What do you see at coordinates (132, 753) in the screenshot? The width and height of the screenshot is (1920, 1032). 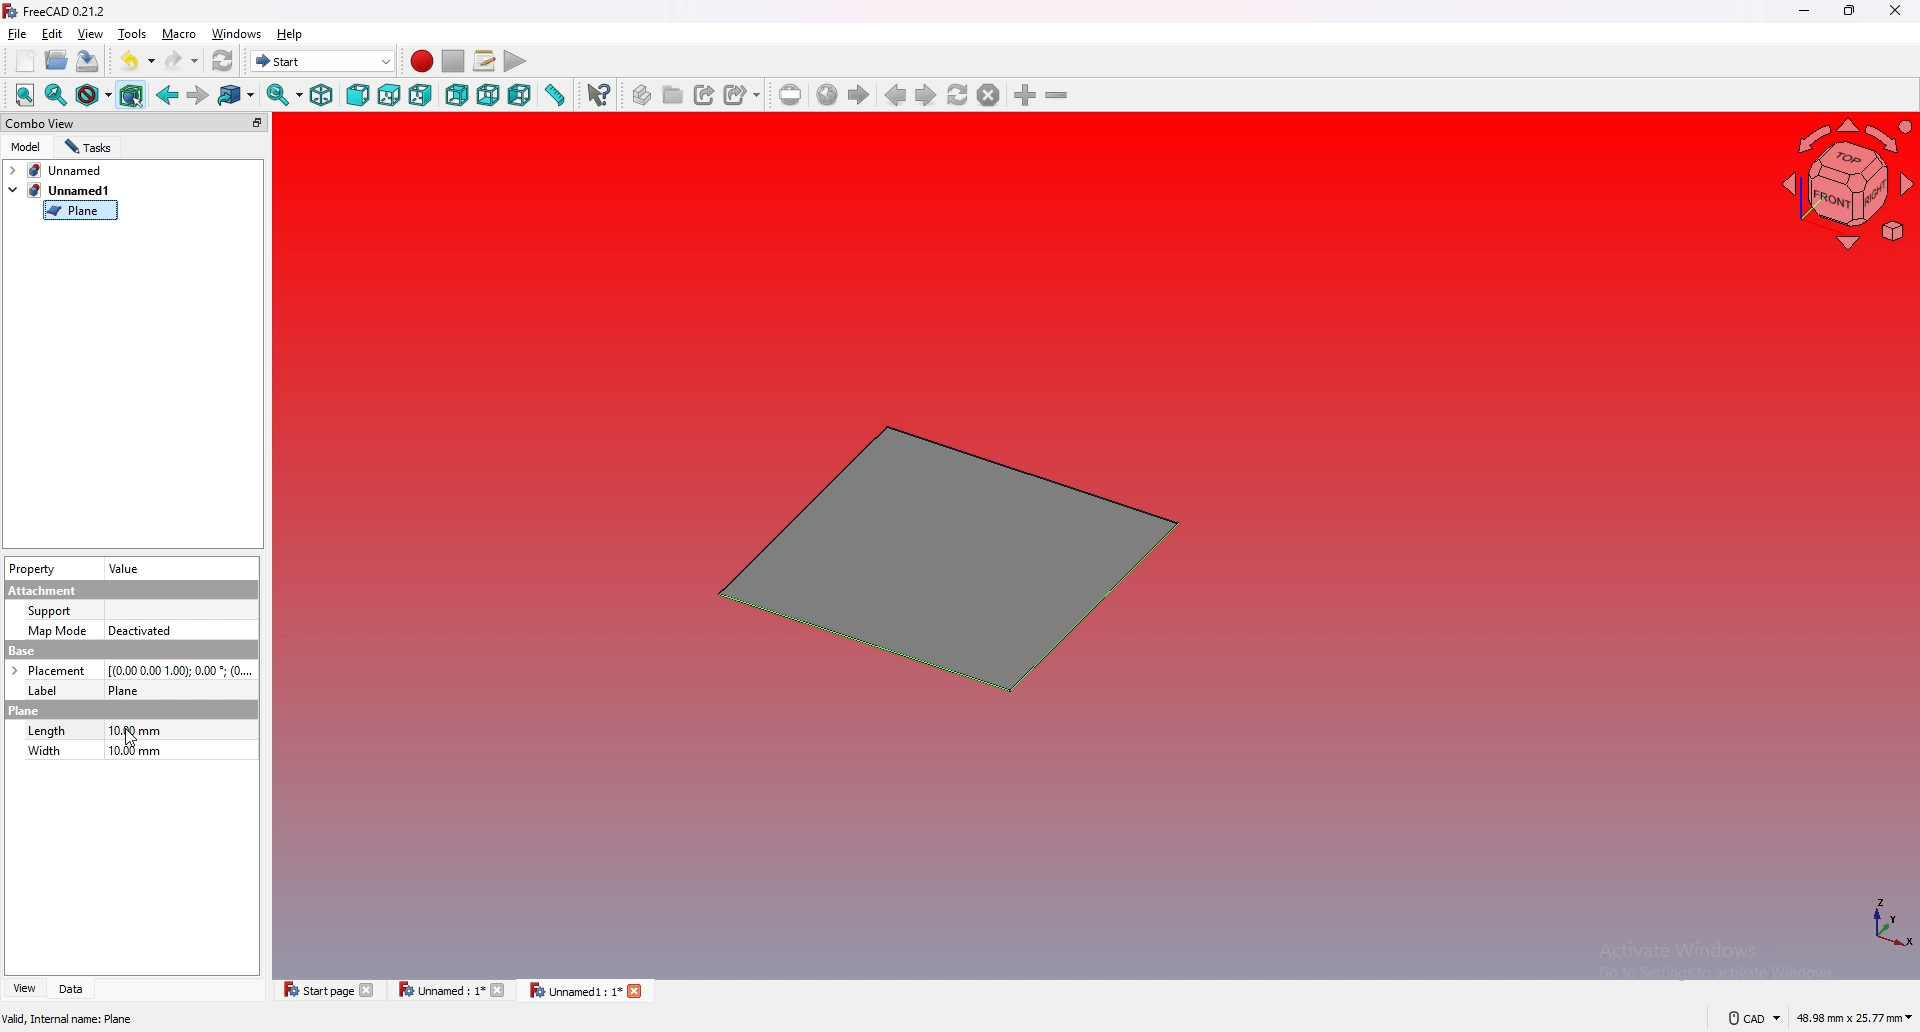 I see `10.00 mm` at bounding box center [132, 753].